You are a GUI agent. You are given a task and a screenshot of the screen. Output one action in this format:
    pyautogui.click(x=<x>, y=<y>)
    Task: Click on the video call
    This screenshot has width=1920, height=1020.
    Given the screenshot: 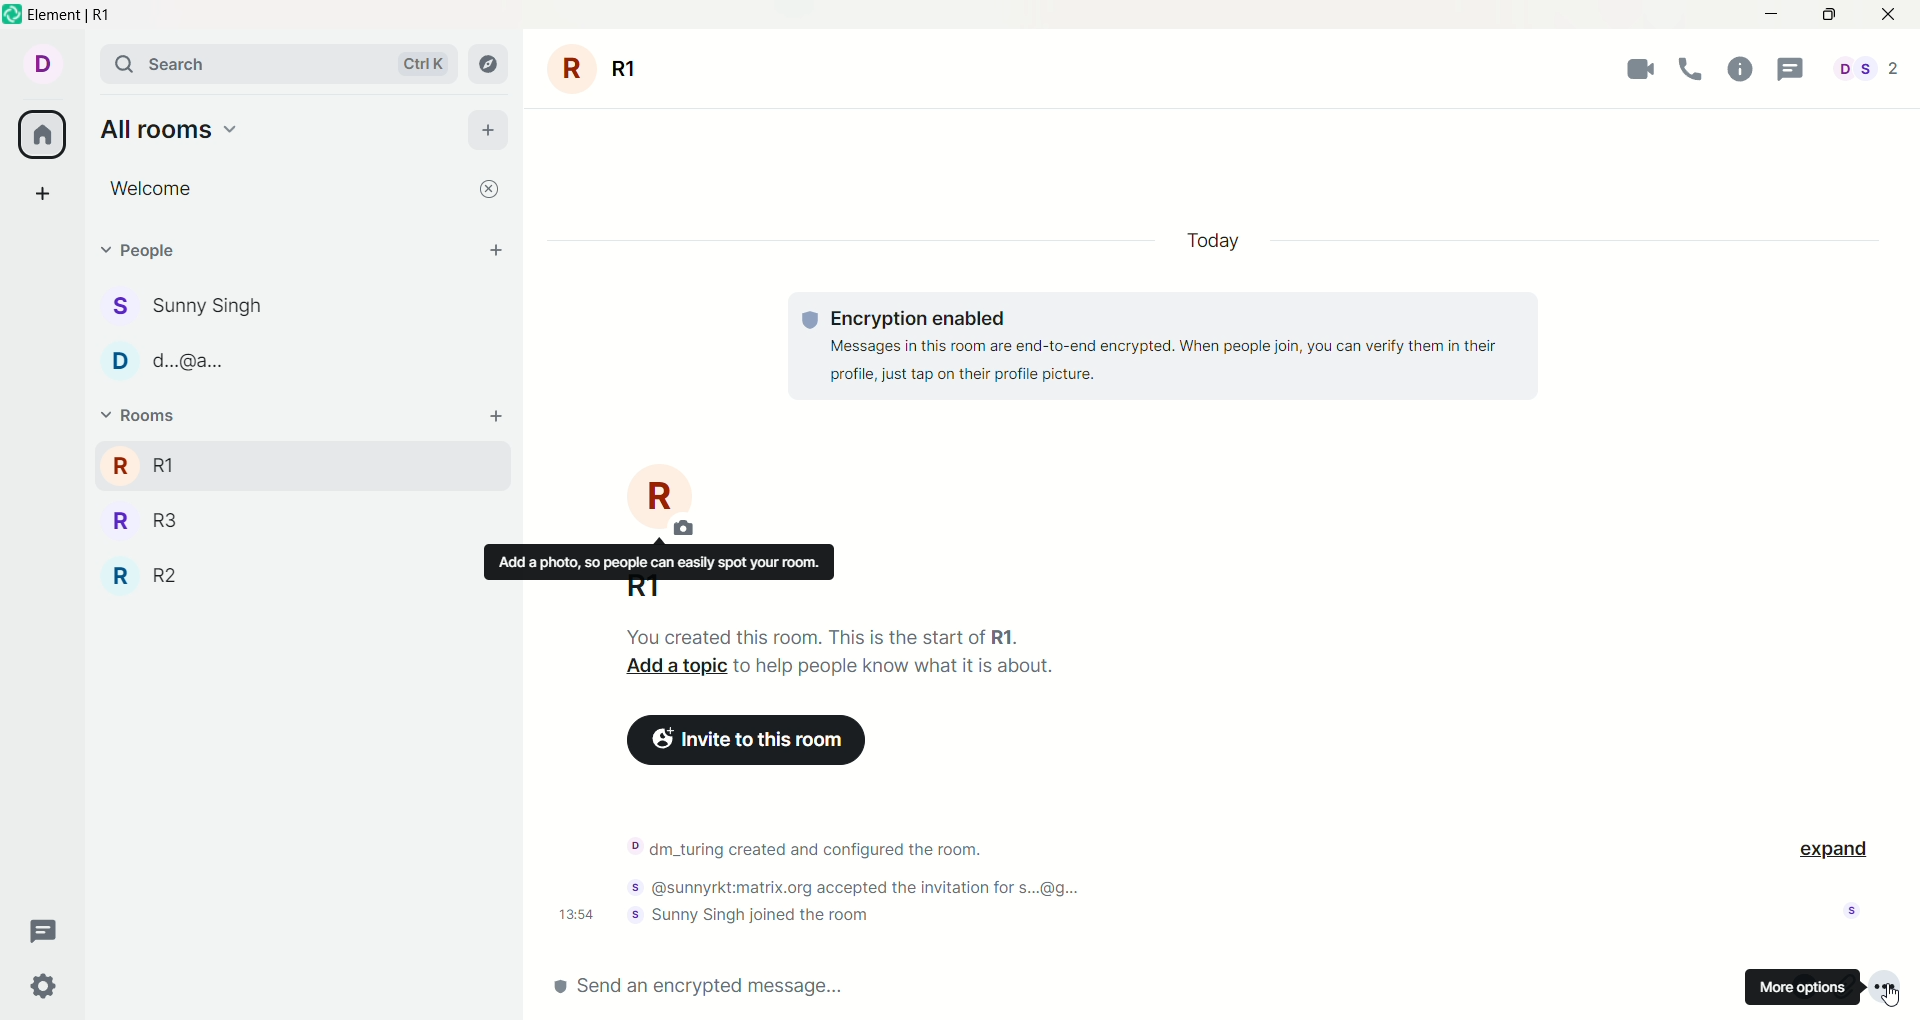 What is the action you would take?
    pyautogui.click(x=1640, y=68)
    